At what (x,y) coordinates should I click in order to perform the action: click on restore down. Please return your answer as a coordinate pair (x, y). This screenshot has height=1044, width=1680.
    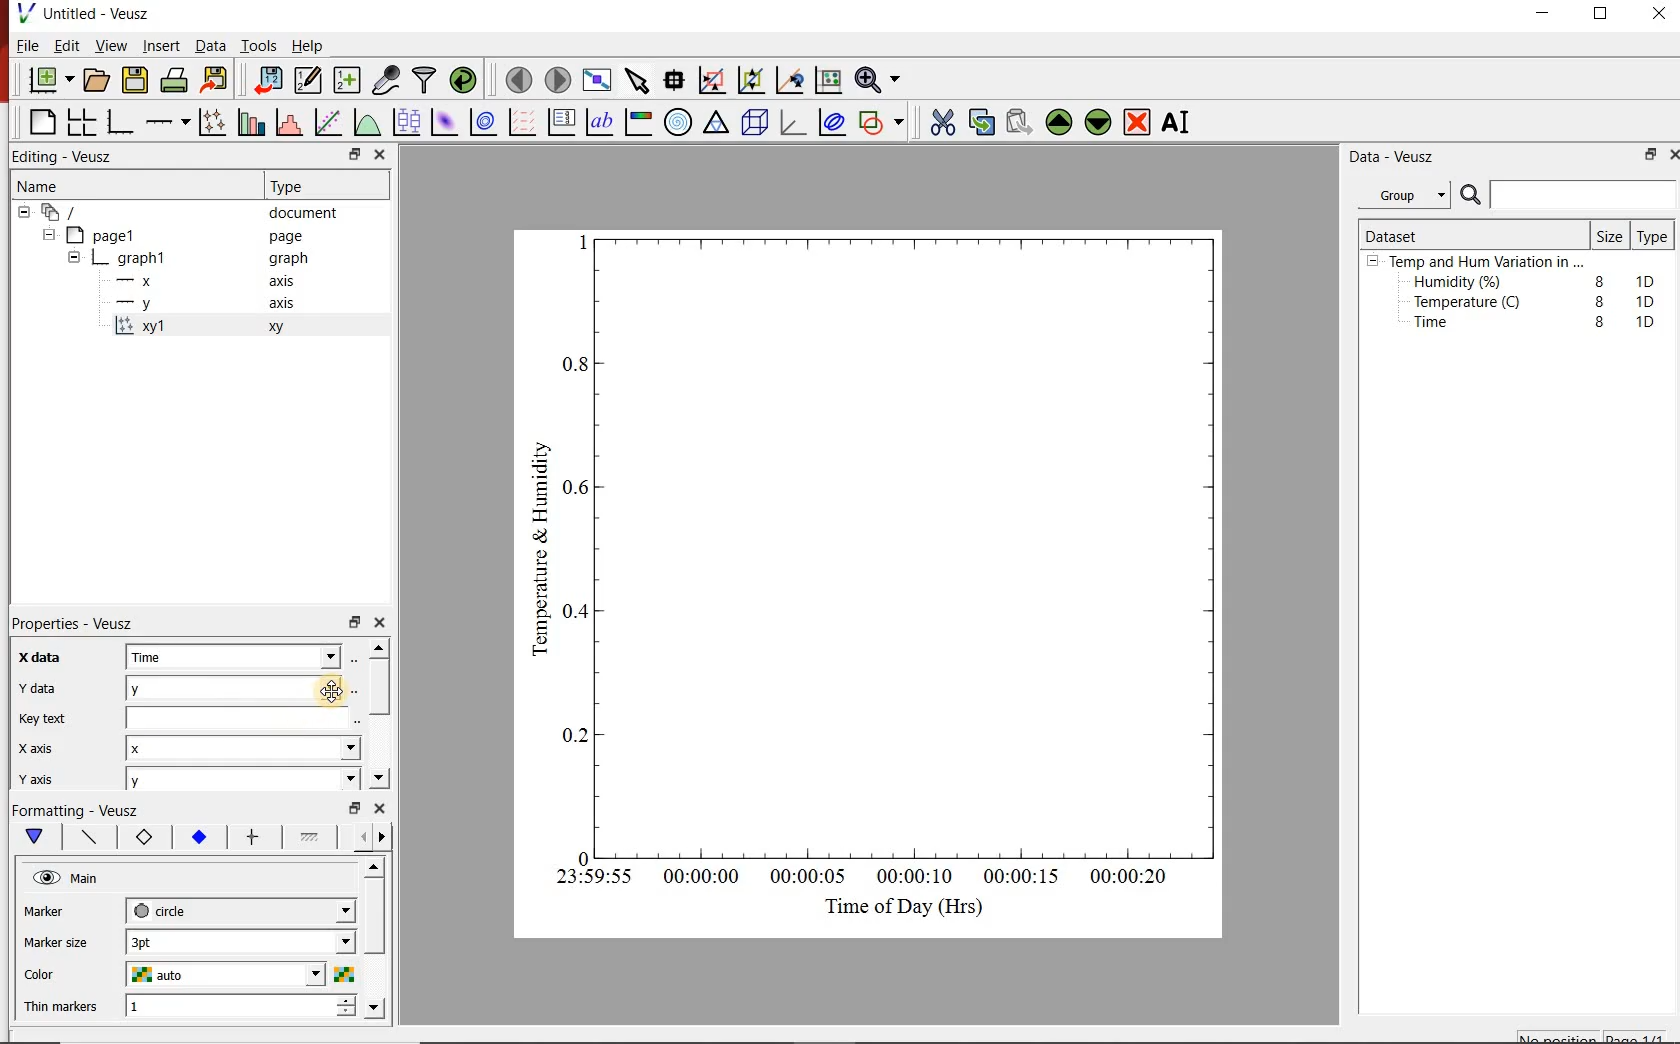
    Looking at the image, I should click on (353, 623).